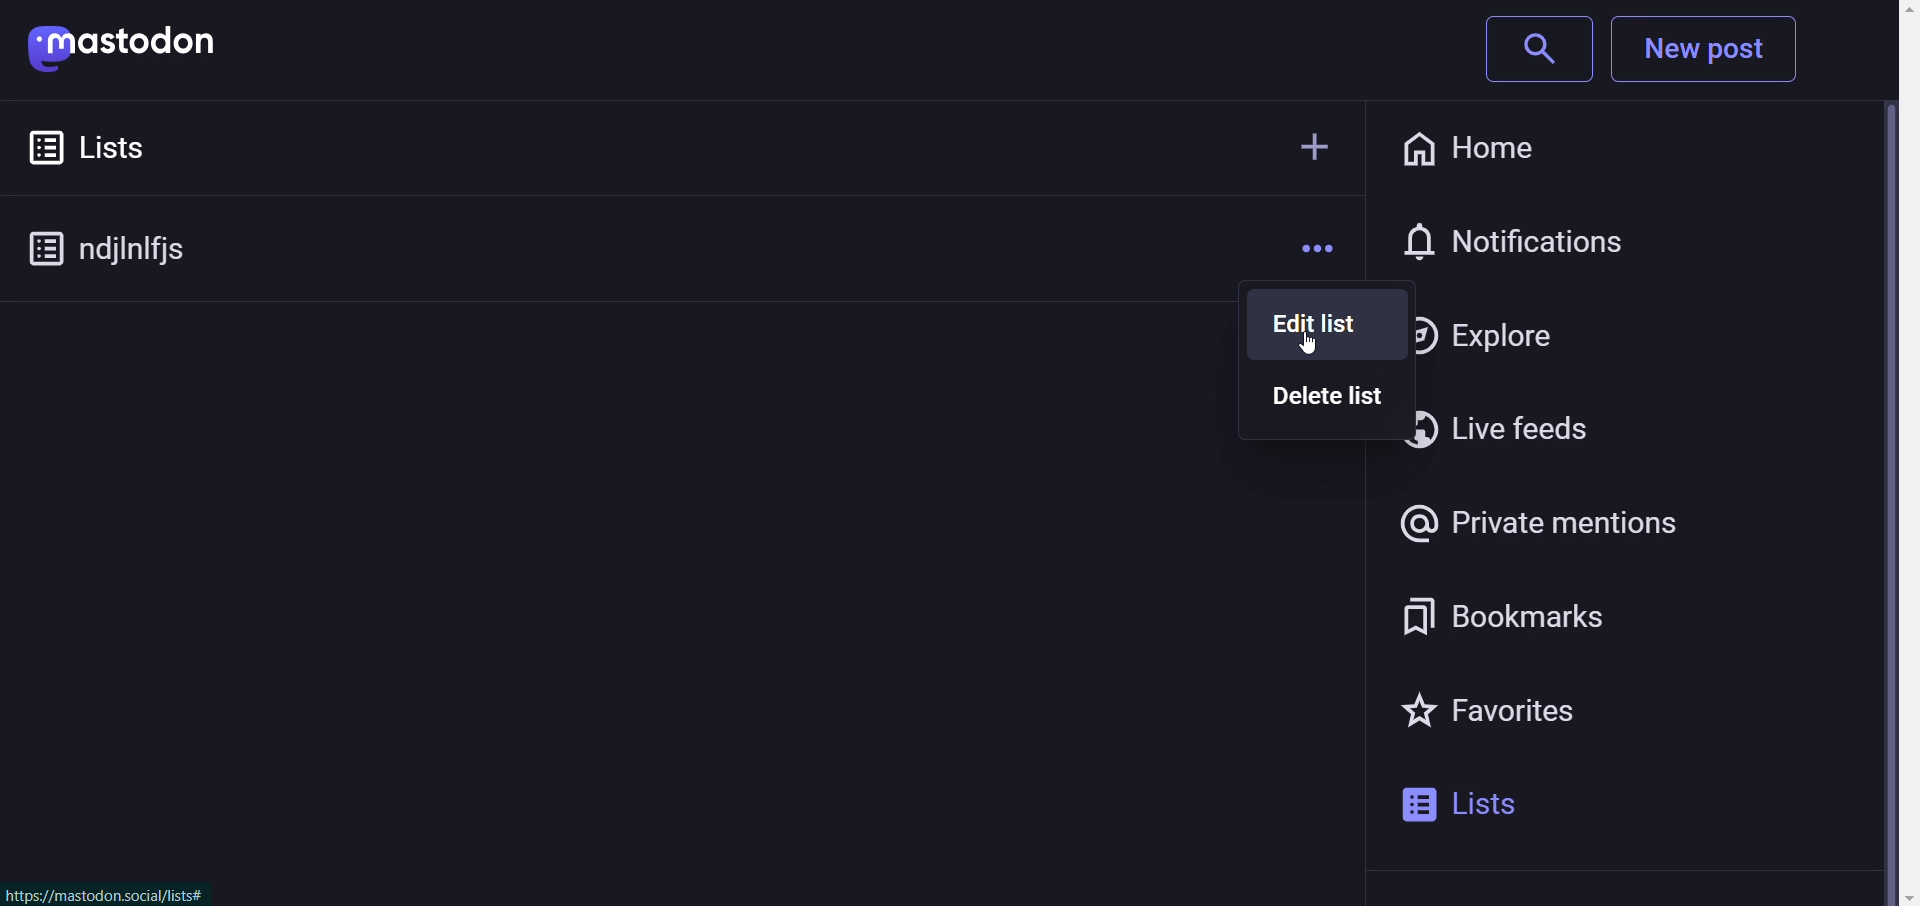 Image resolution: width=1920 pixels, height=906 pixels. I want to click on more options, so click(1309, 246).